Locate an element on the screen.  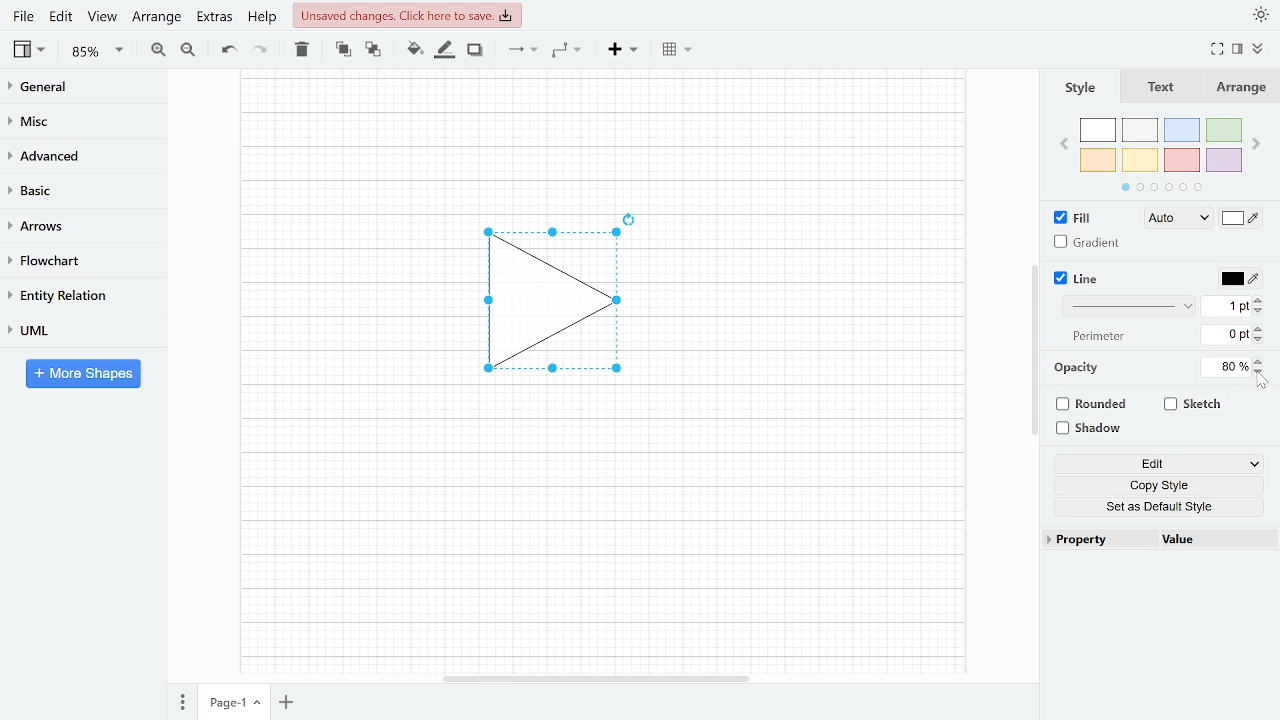
MIsc is located at coordinates (75, 120).